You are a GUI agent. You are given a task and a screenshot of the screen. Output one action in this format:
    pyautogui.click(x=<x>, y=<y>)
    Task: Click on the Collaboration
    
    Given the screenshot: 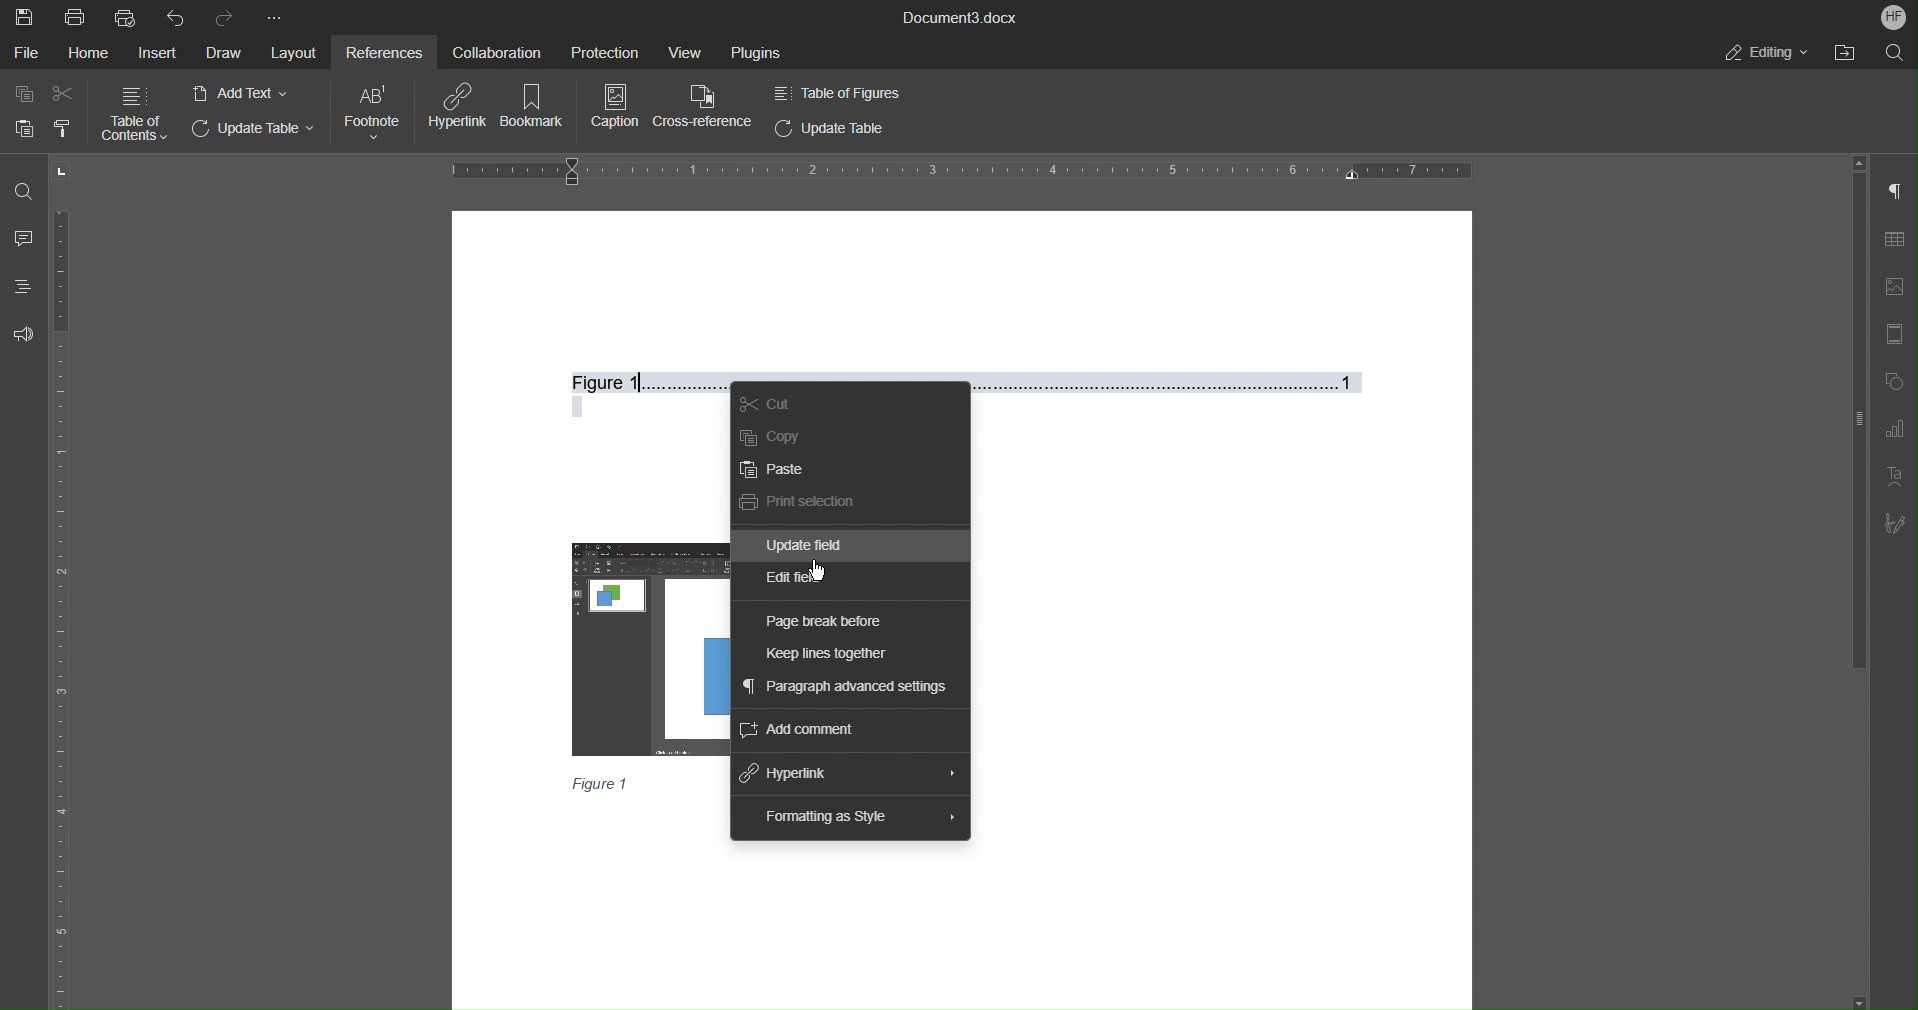 What is the action you would take?
    pyautogui.click(x=493, y=51)
    